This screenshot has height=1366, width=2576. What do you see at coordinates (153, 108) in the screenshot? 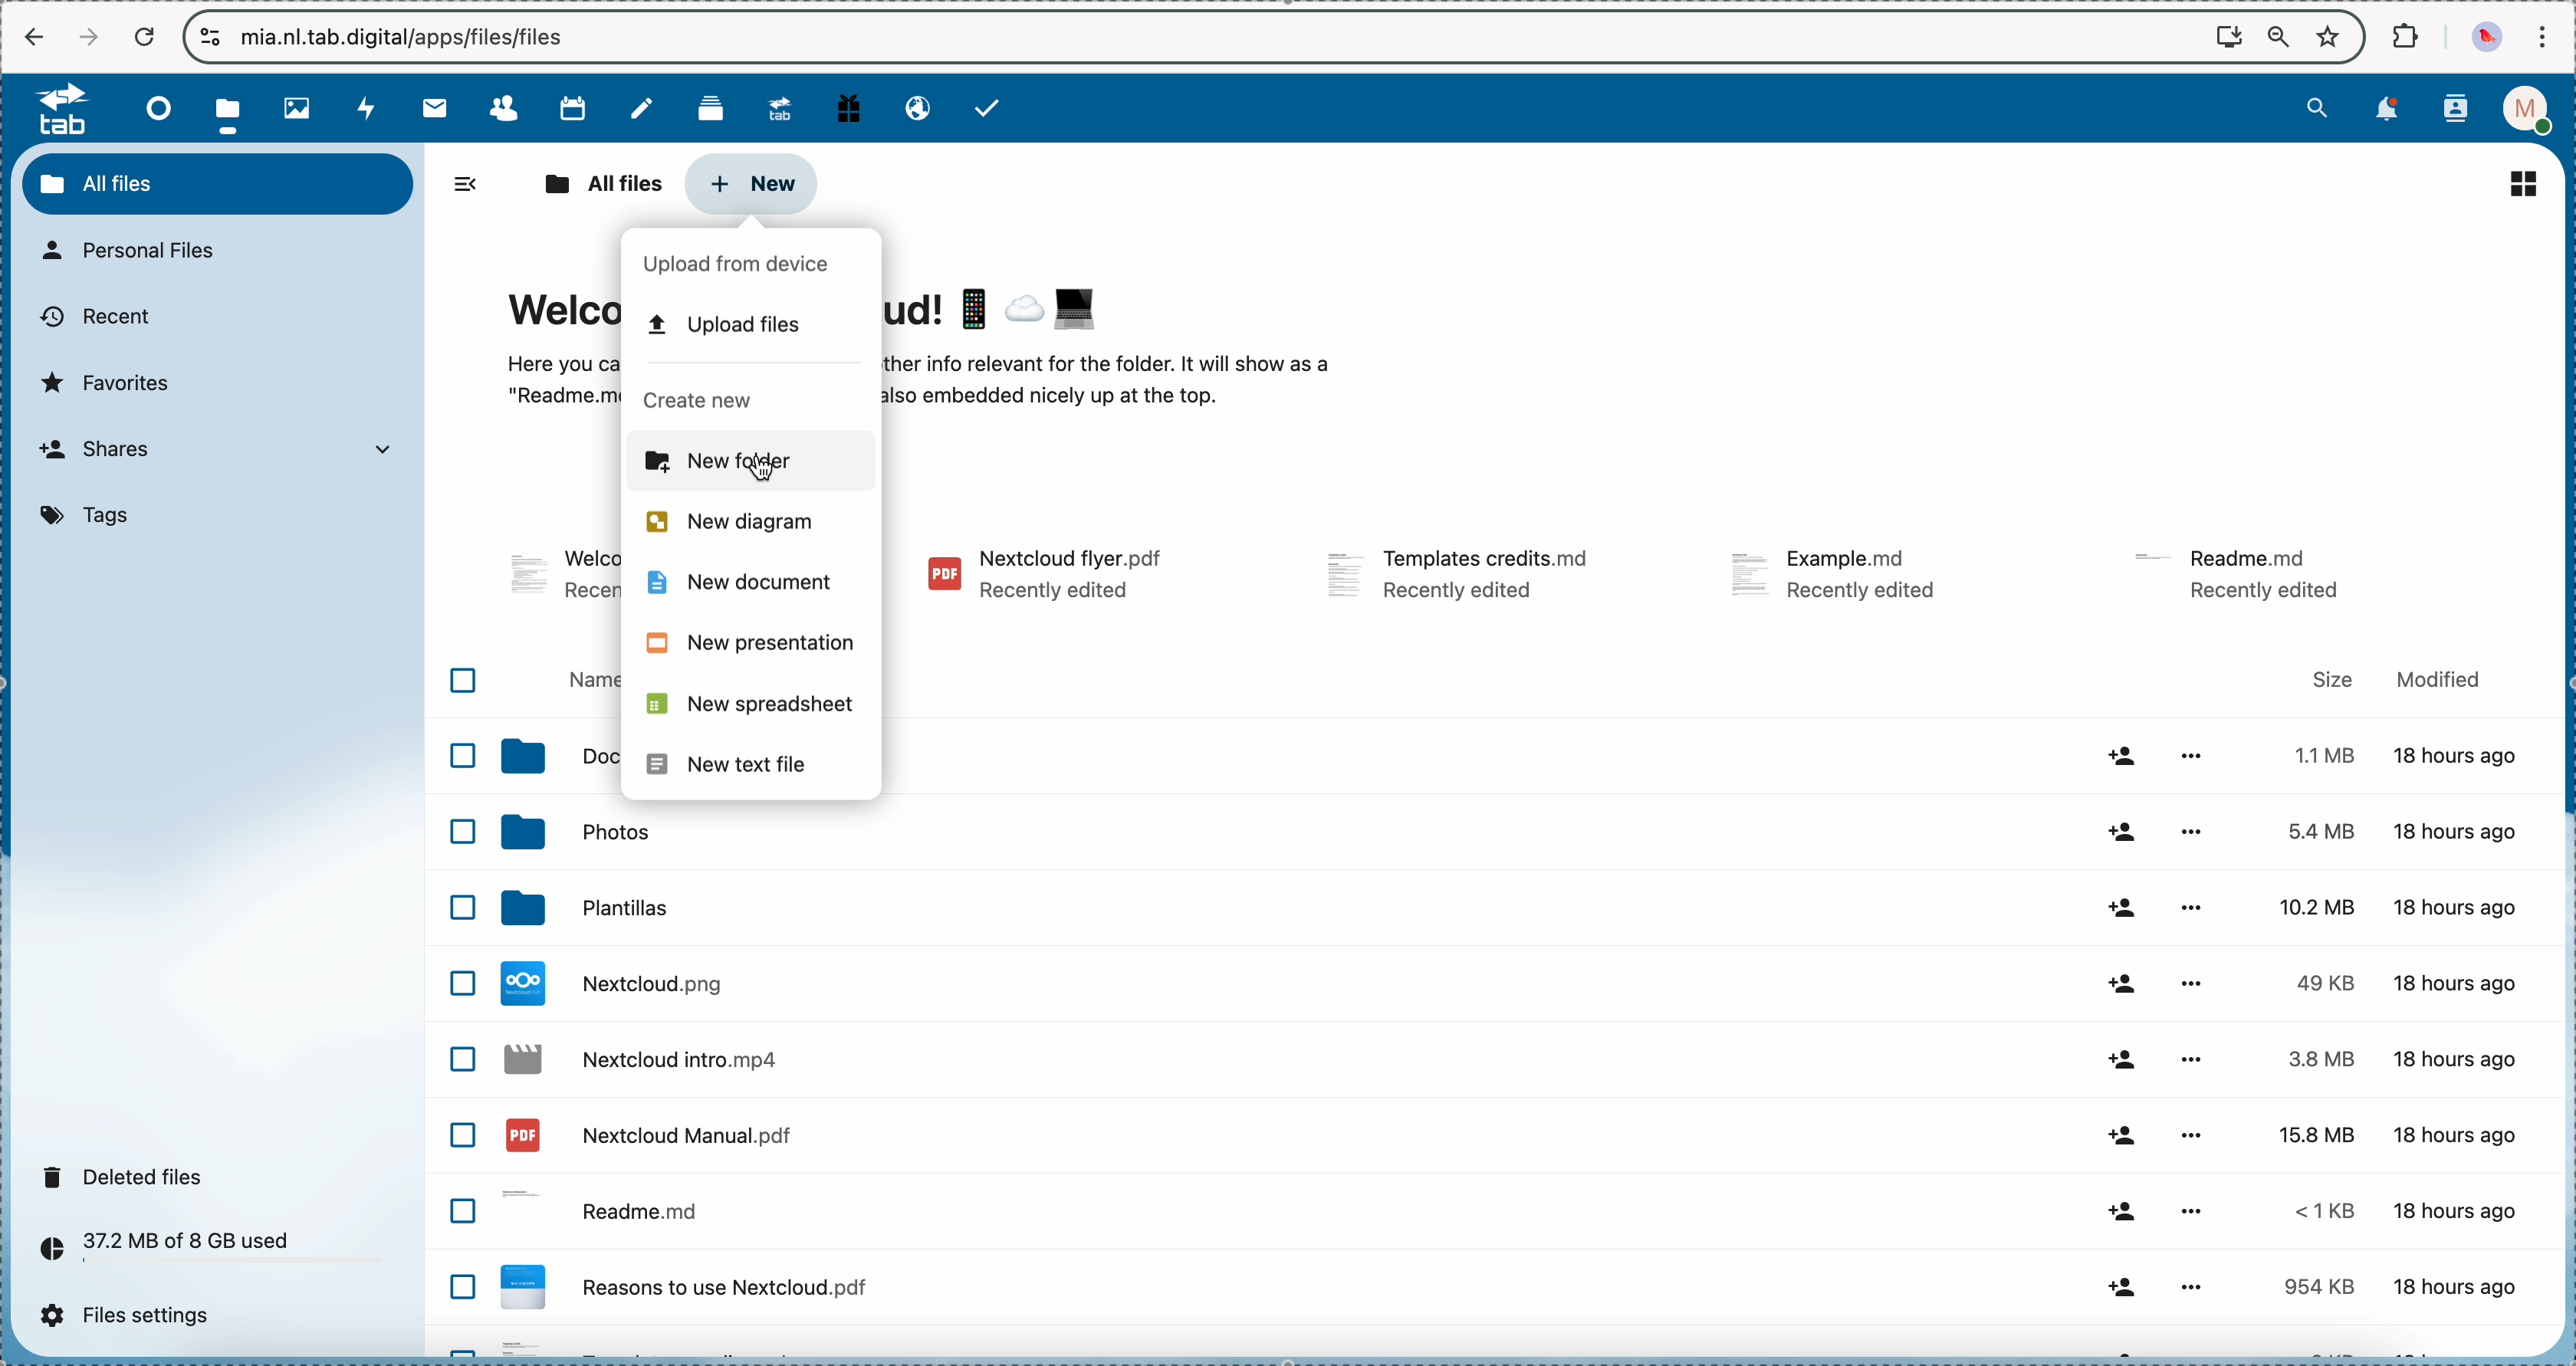
I see `dashboard` at bounding box center [153, 108].